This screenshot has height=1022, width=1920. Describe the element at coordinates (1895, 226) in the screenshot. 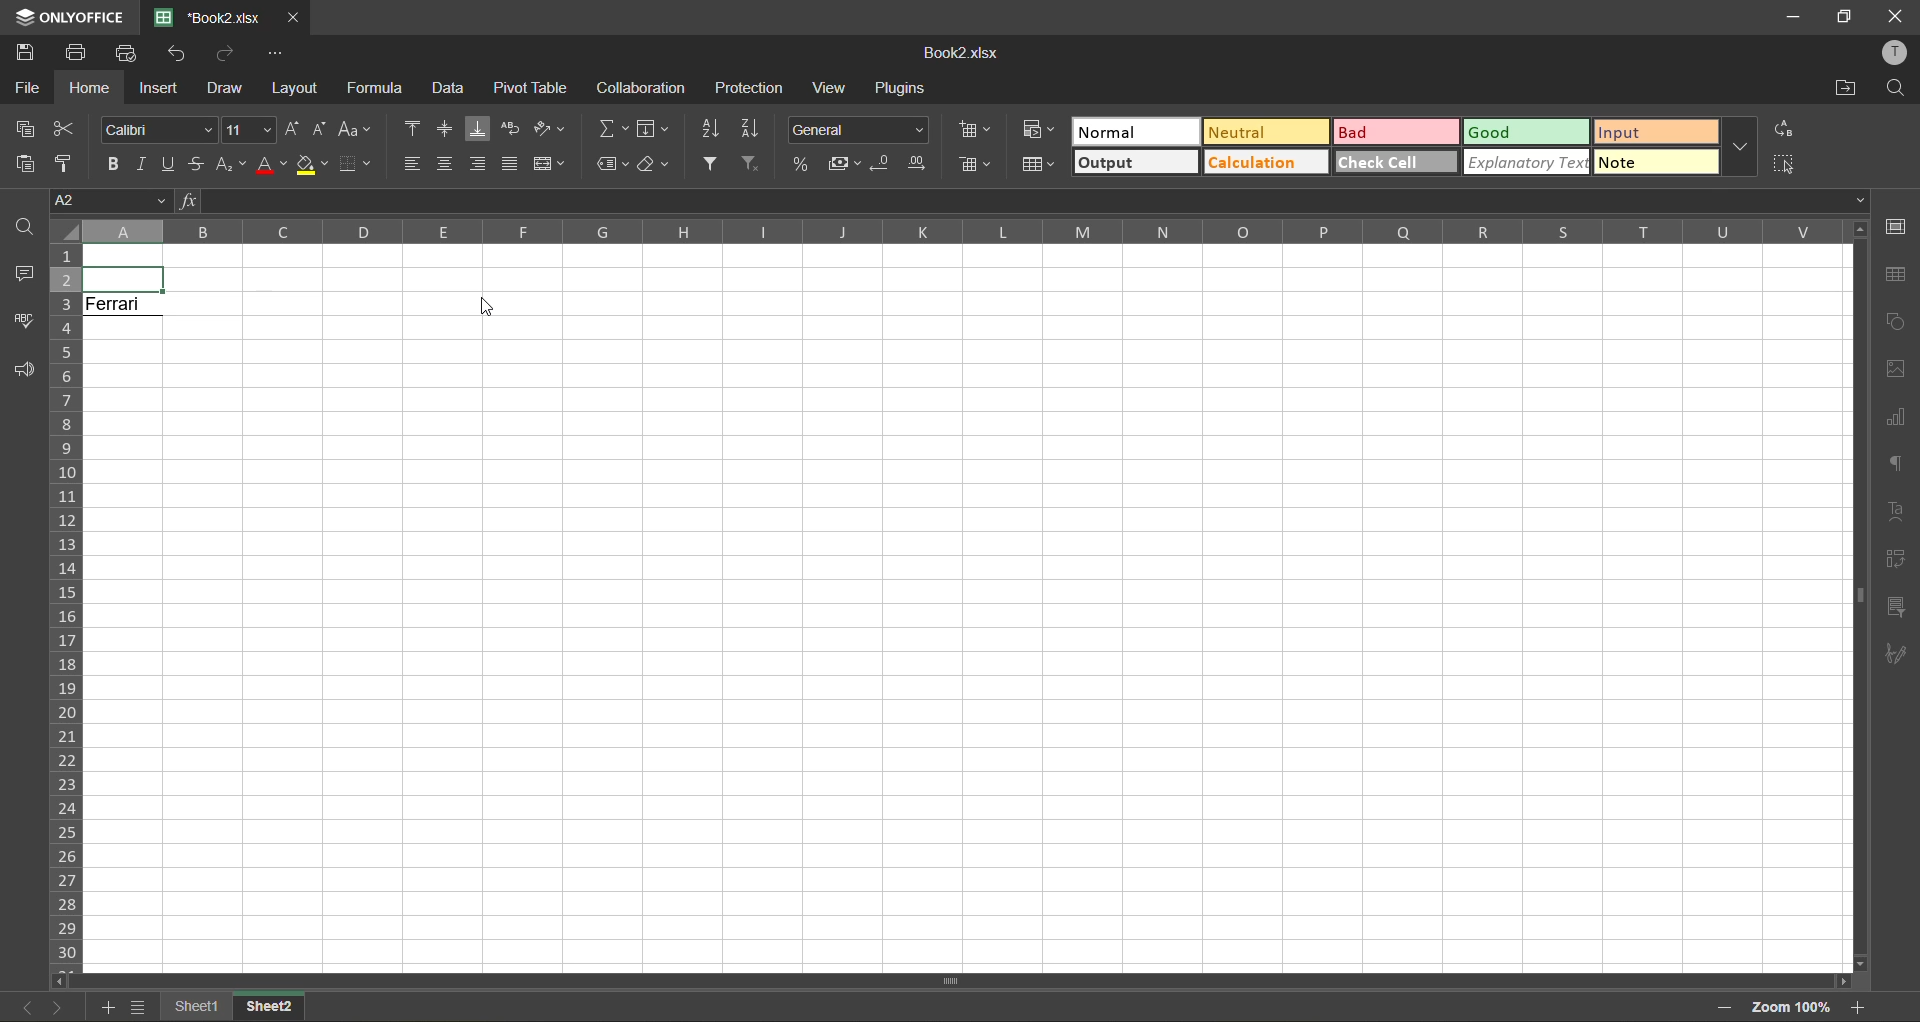

I see `cell settings` at that location.